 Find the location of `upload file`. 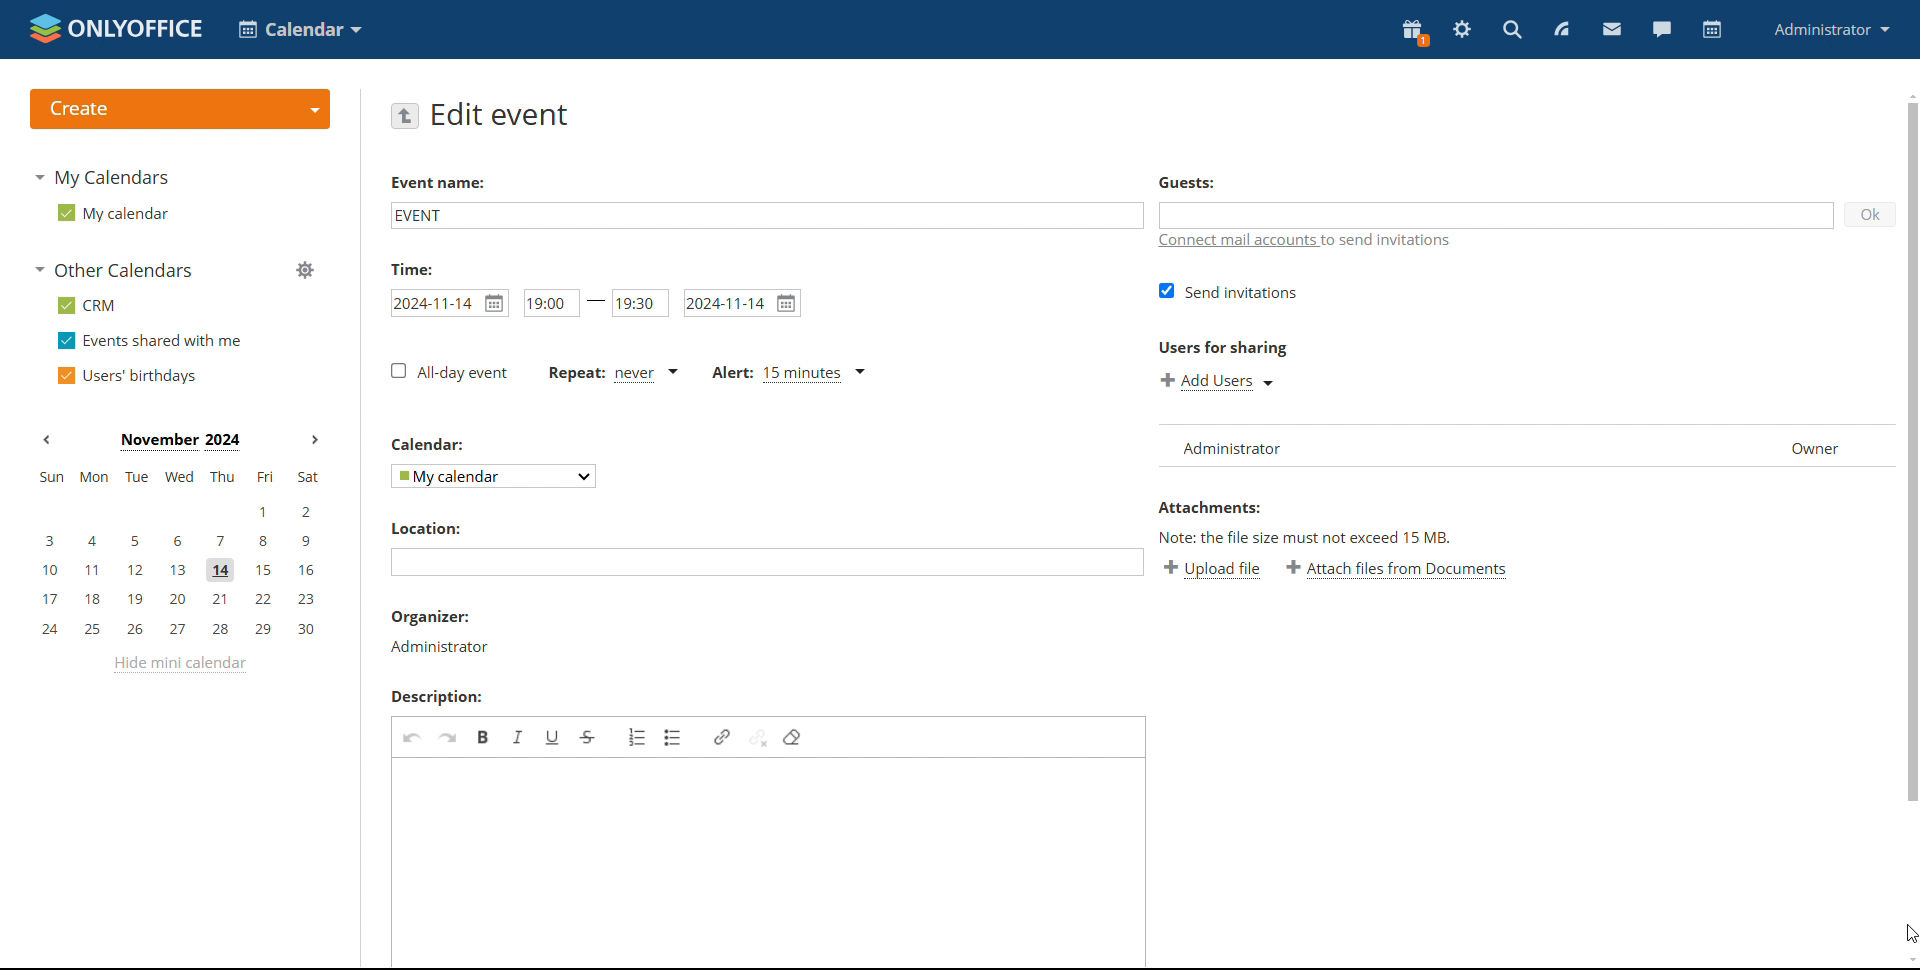

upload file is located at coordinates (1215, 570).